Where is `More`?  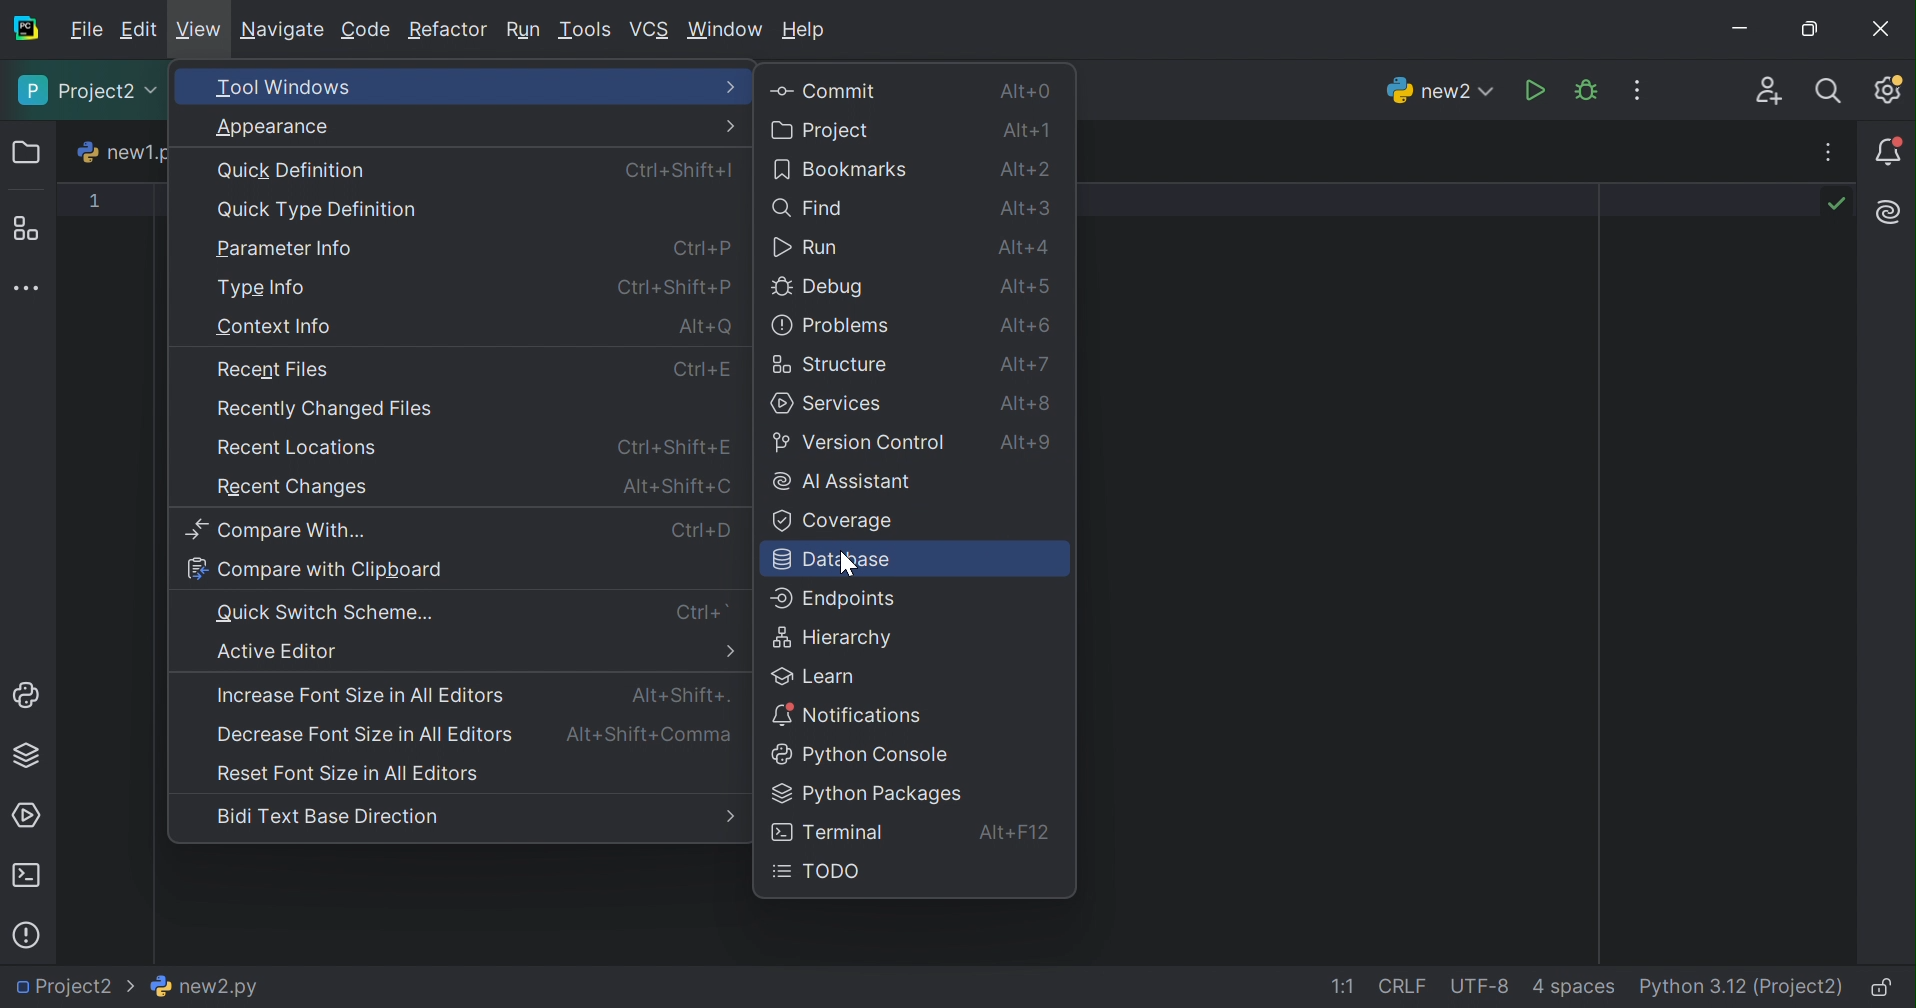 More is located at coordinates (729, 652).